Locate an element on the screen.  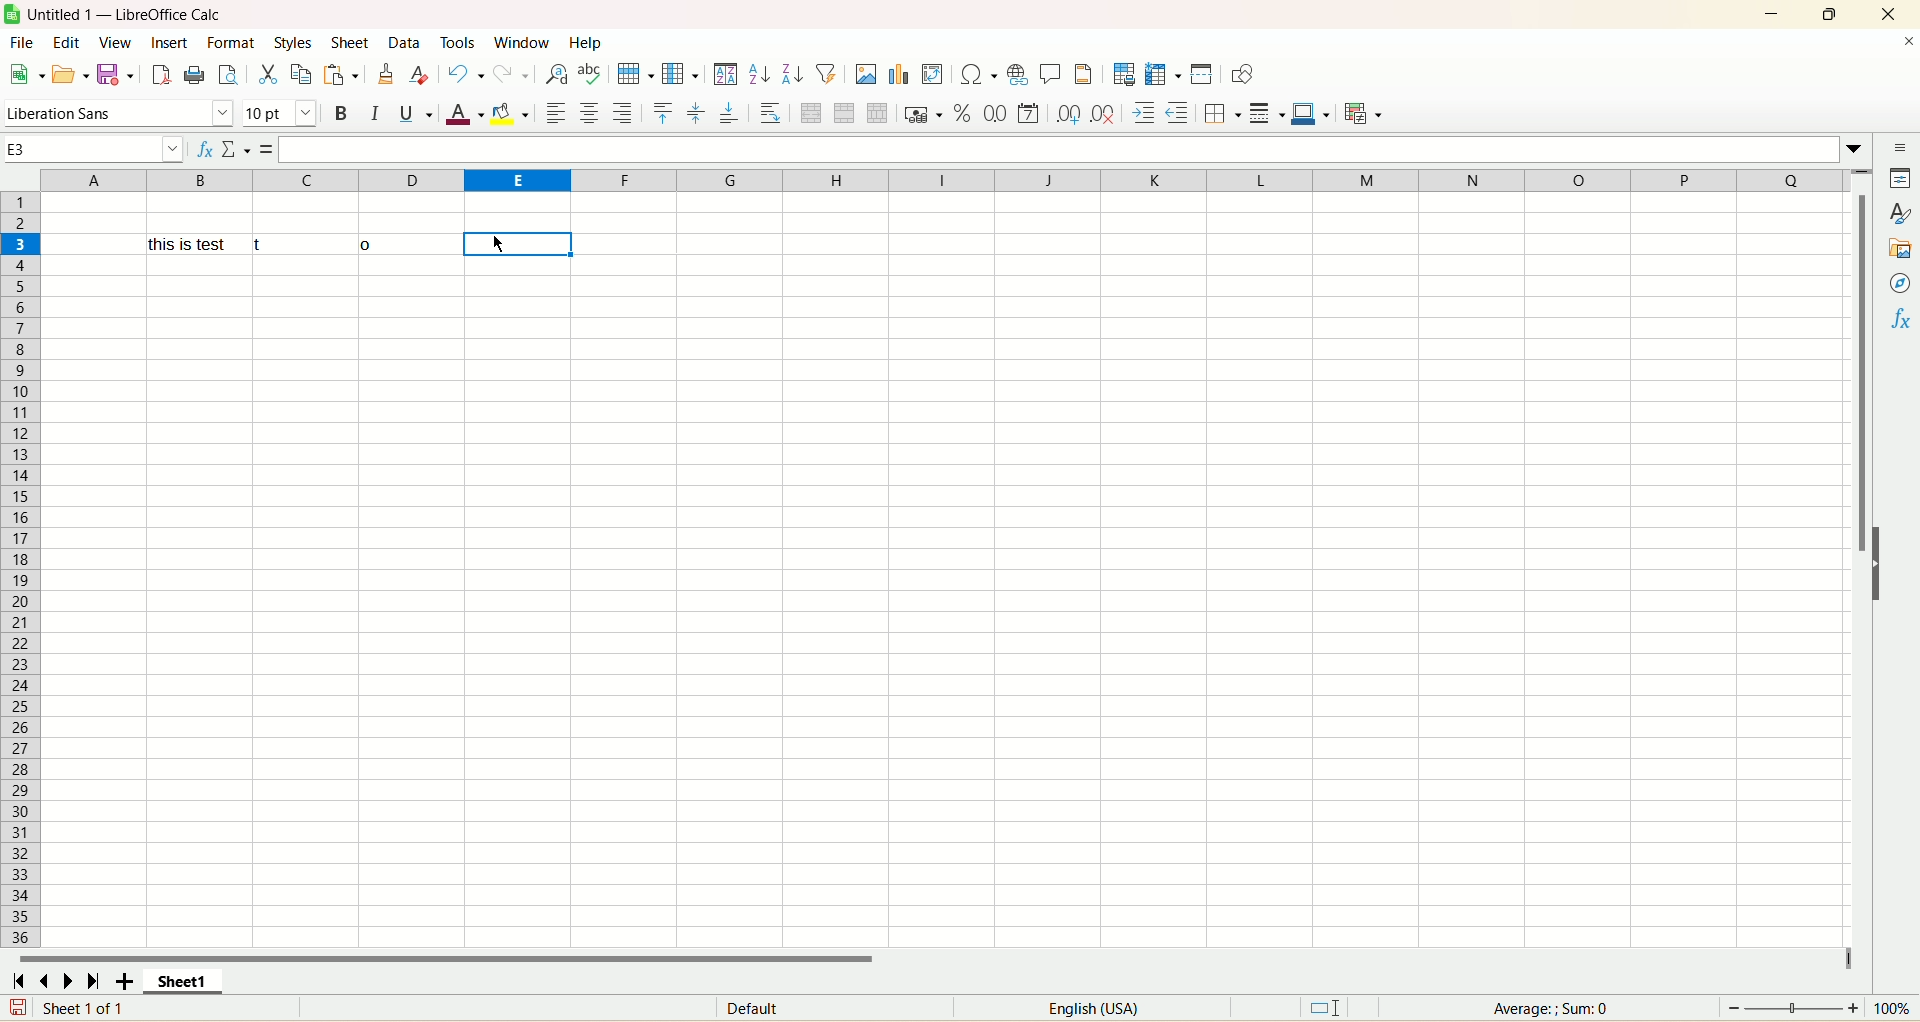
format as number is located at coordinates (997, 114).